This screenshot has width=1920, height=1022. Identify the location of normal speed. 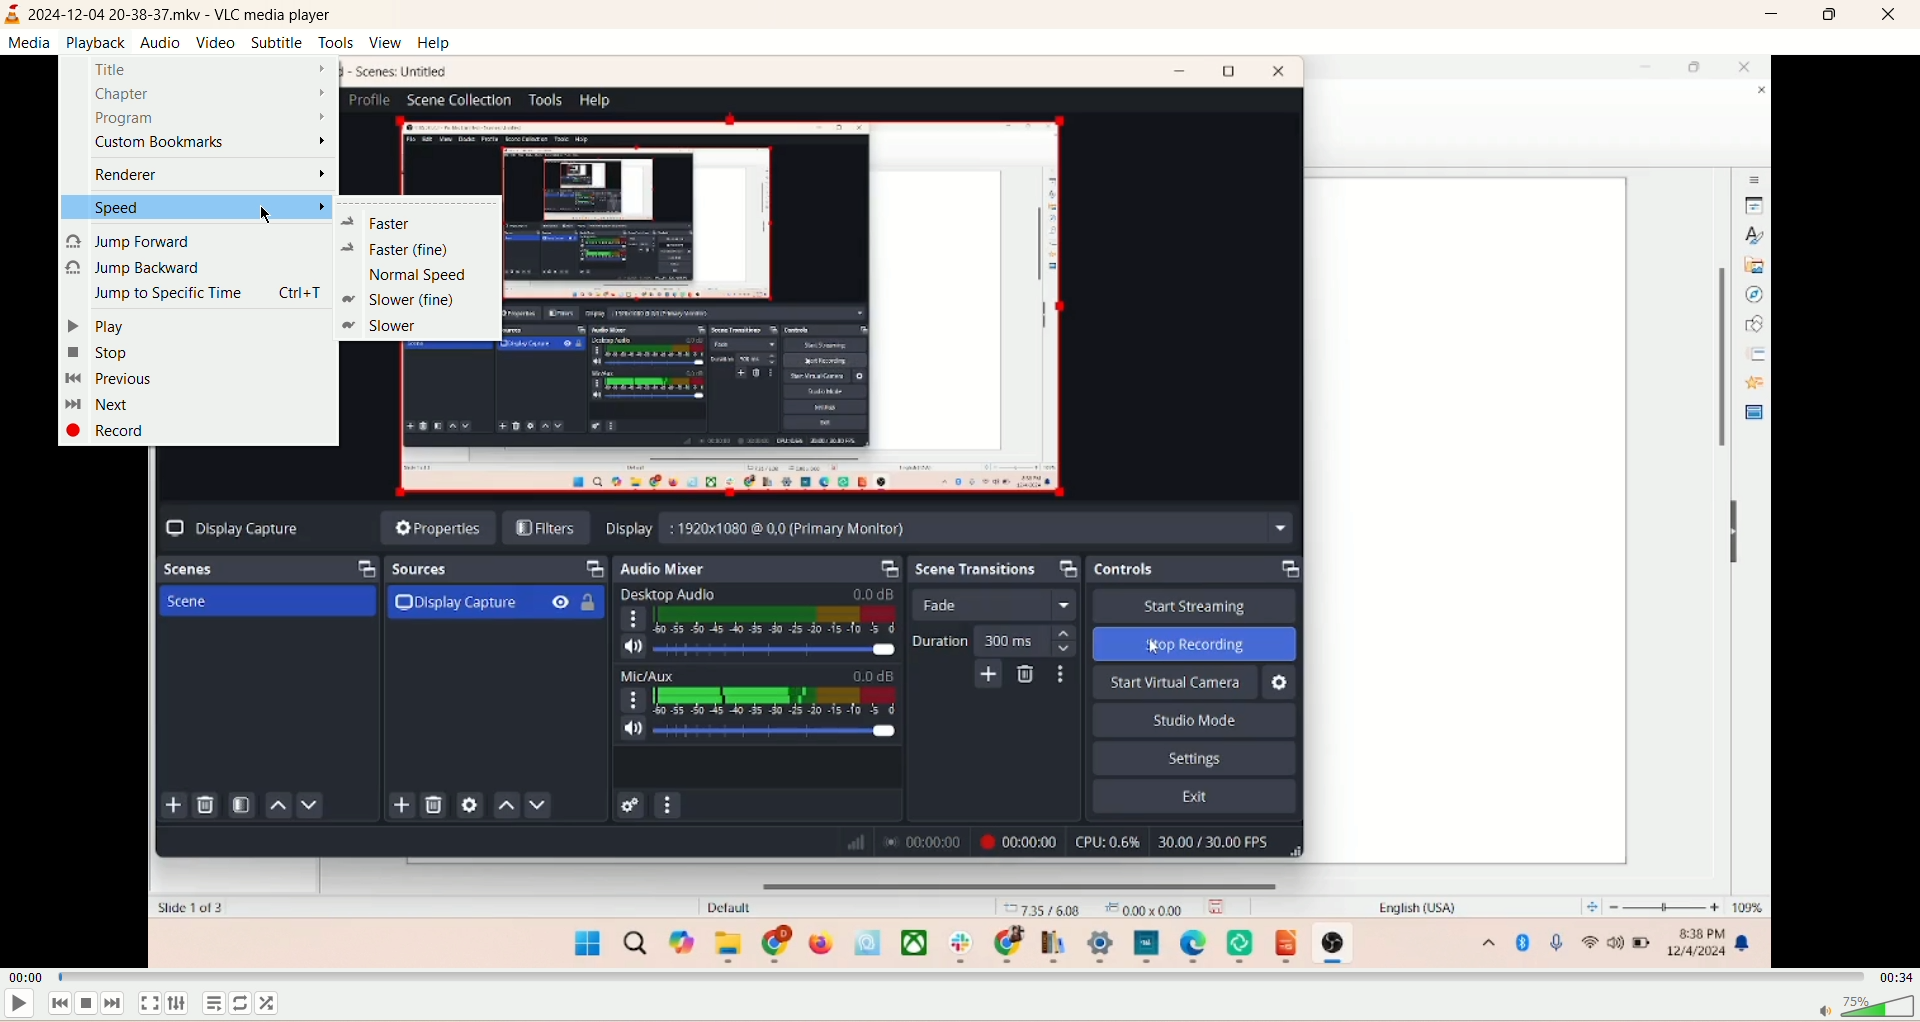
(411, 273).